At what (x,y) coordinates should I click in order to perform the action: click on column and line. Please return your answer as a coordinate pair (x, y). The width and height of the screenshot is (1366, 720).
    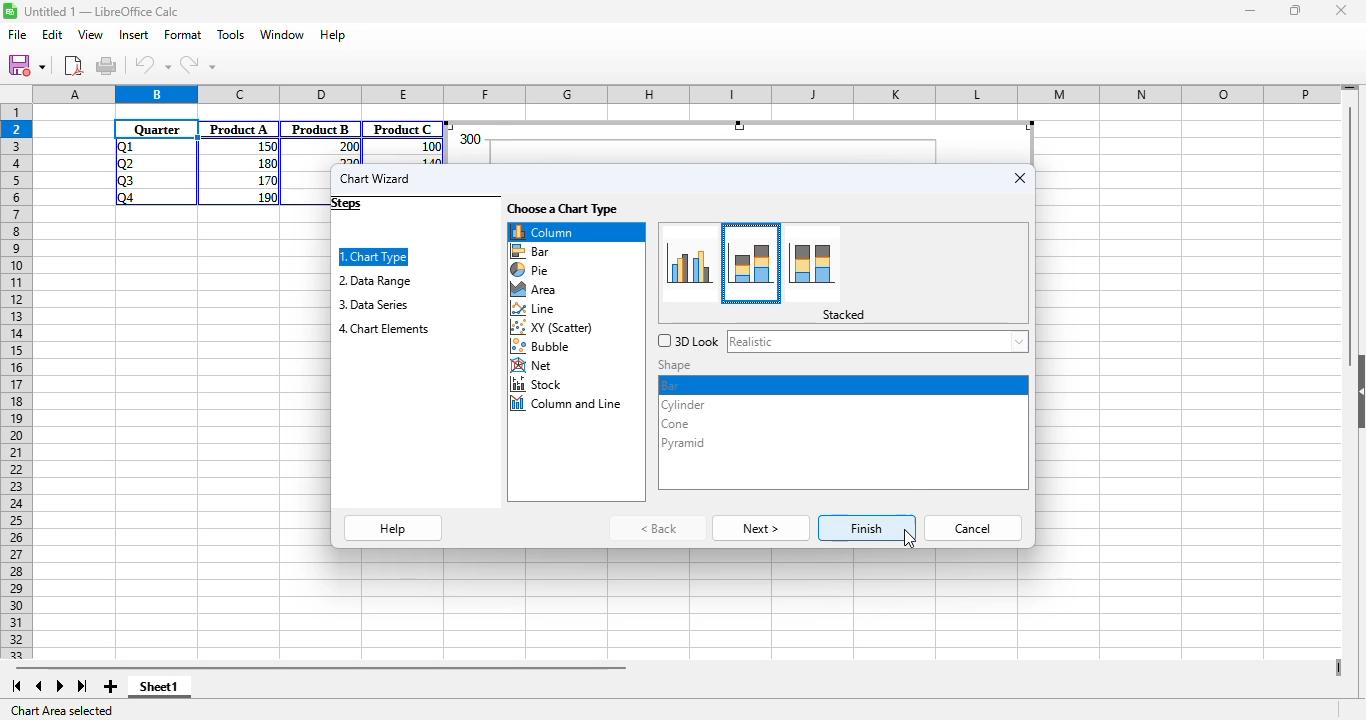
    Looking at the image, I should click on (568, 404).